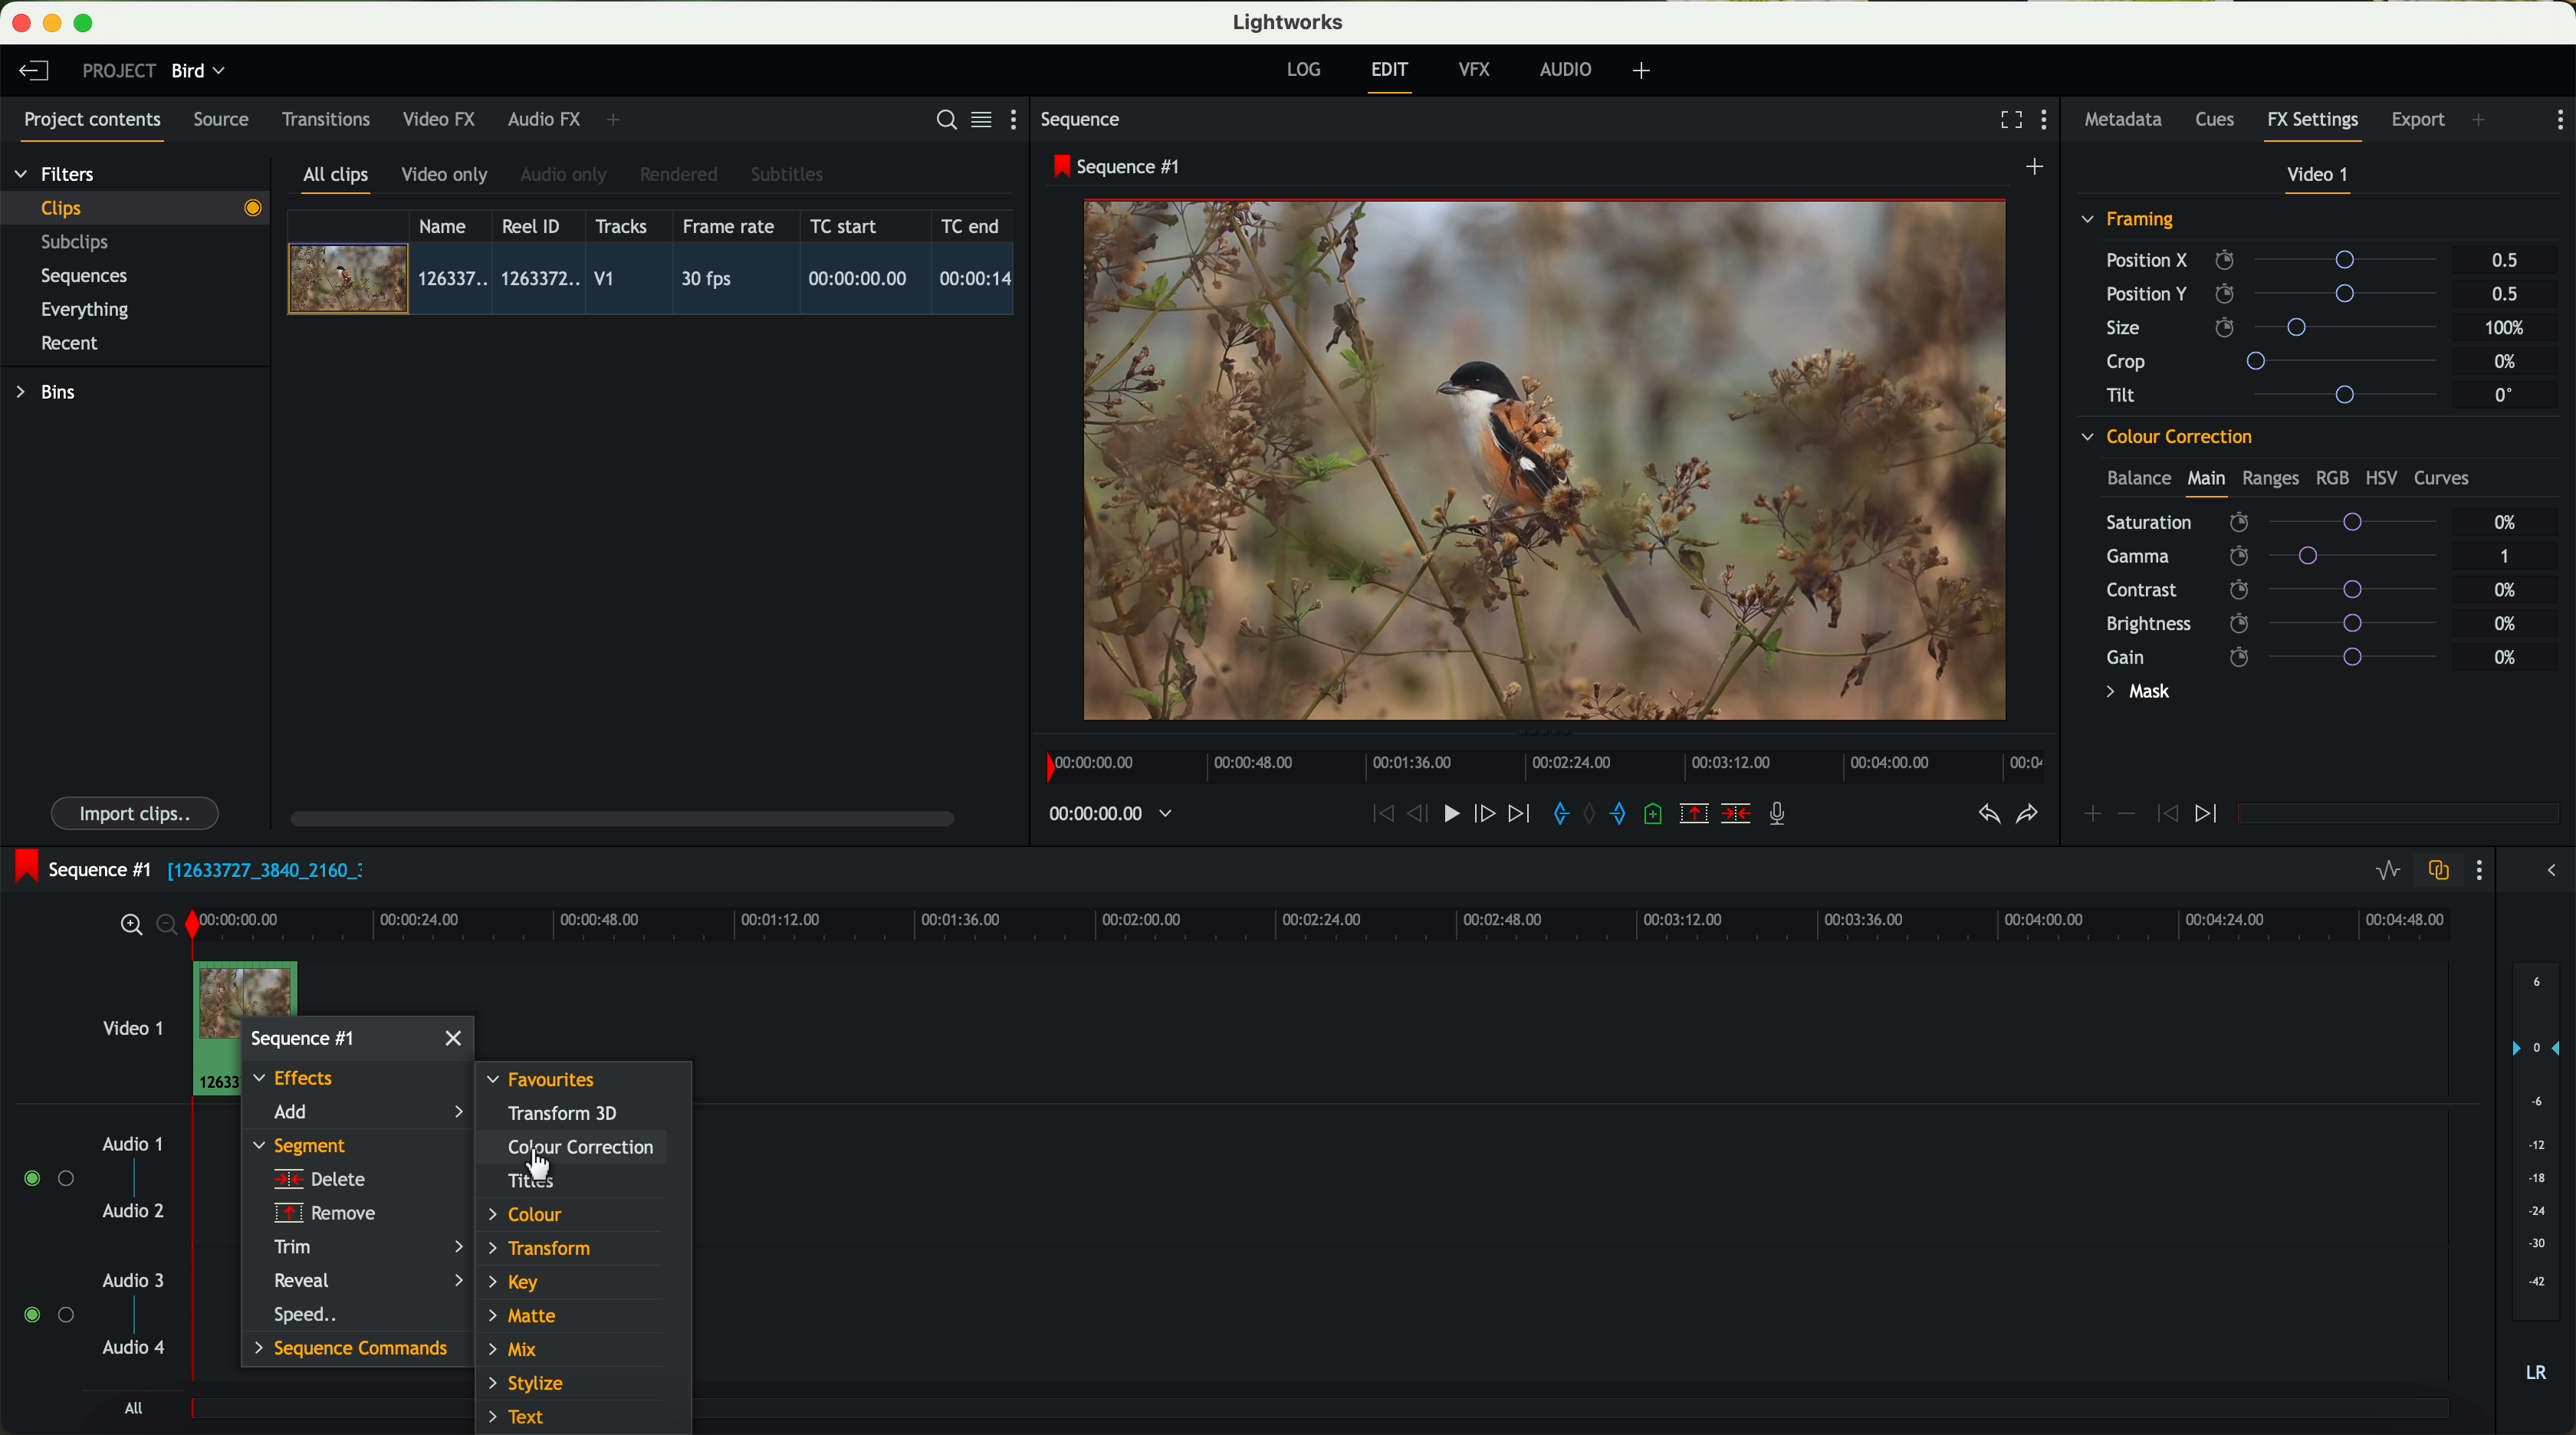  Describe the element at coordinates (2091, 816) in the screenshot. I see `icon` at that location.